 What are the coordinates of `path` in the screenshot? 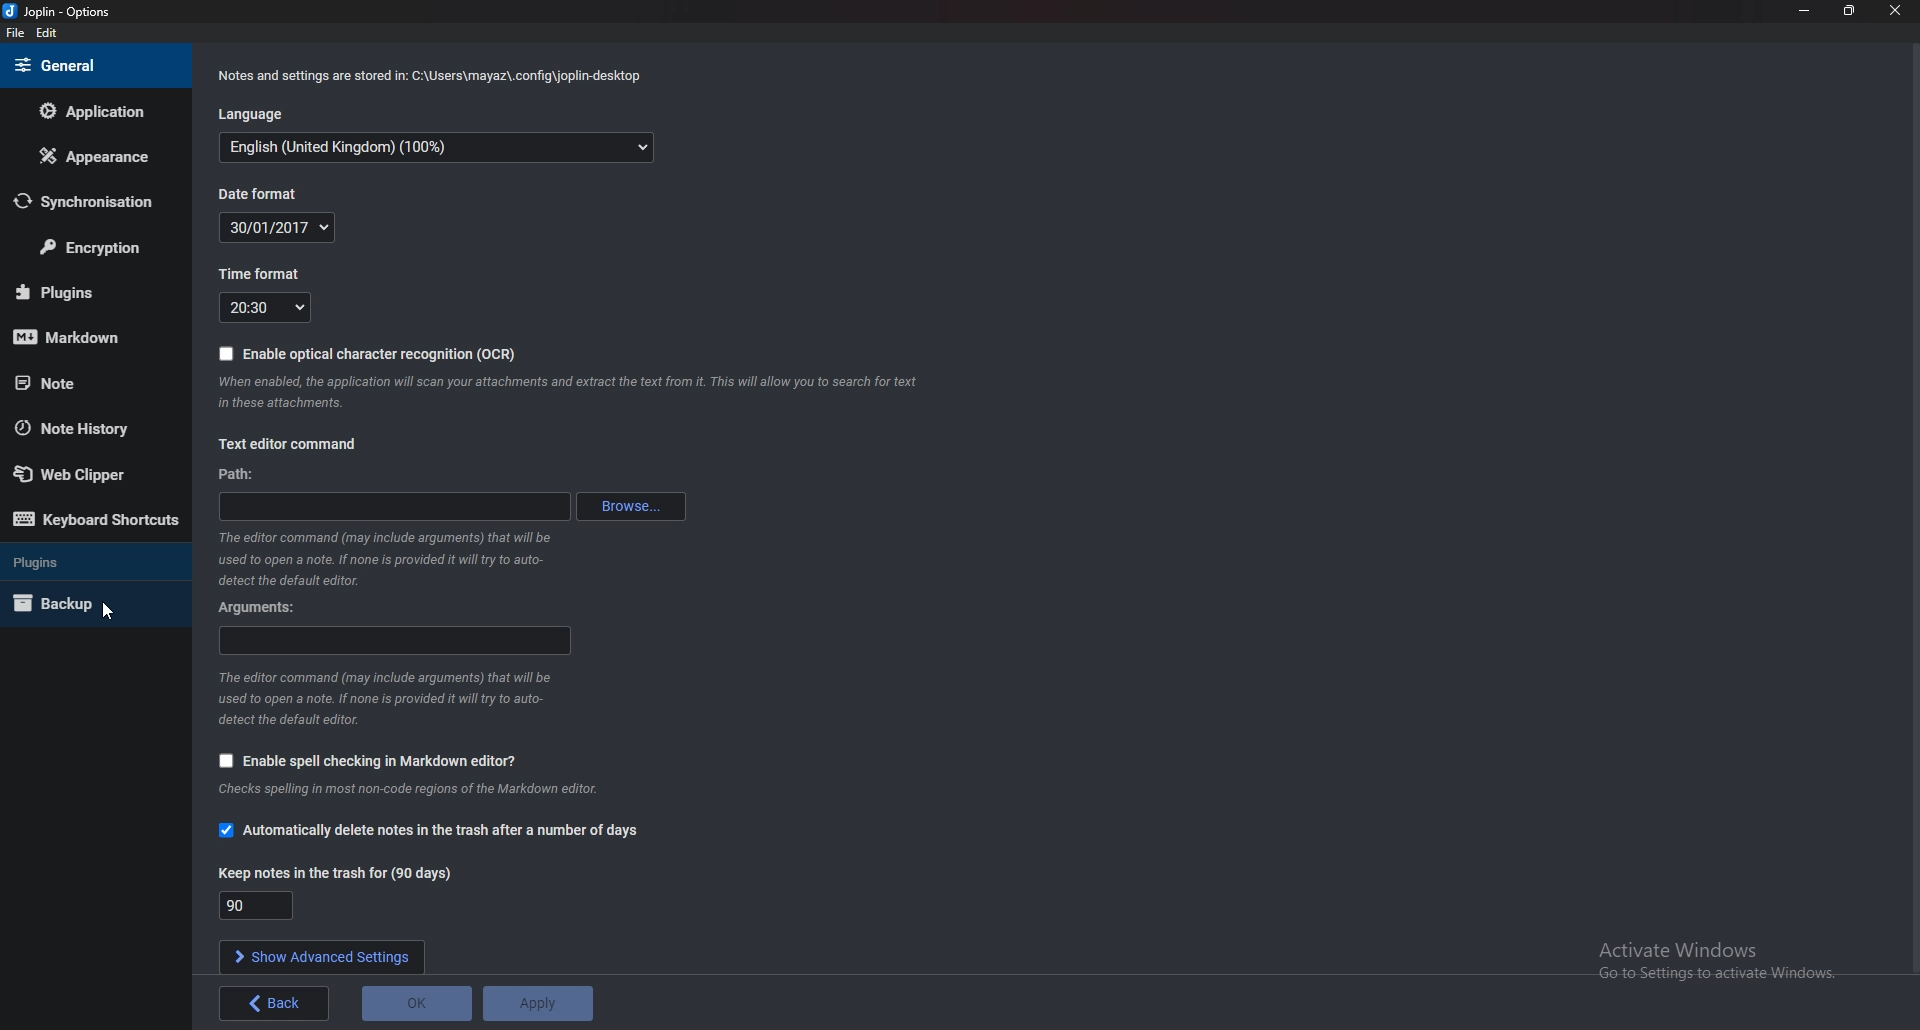 It's located at (247, 476).